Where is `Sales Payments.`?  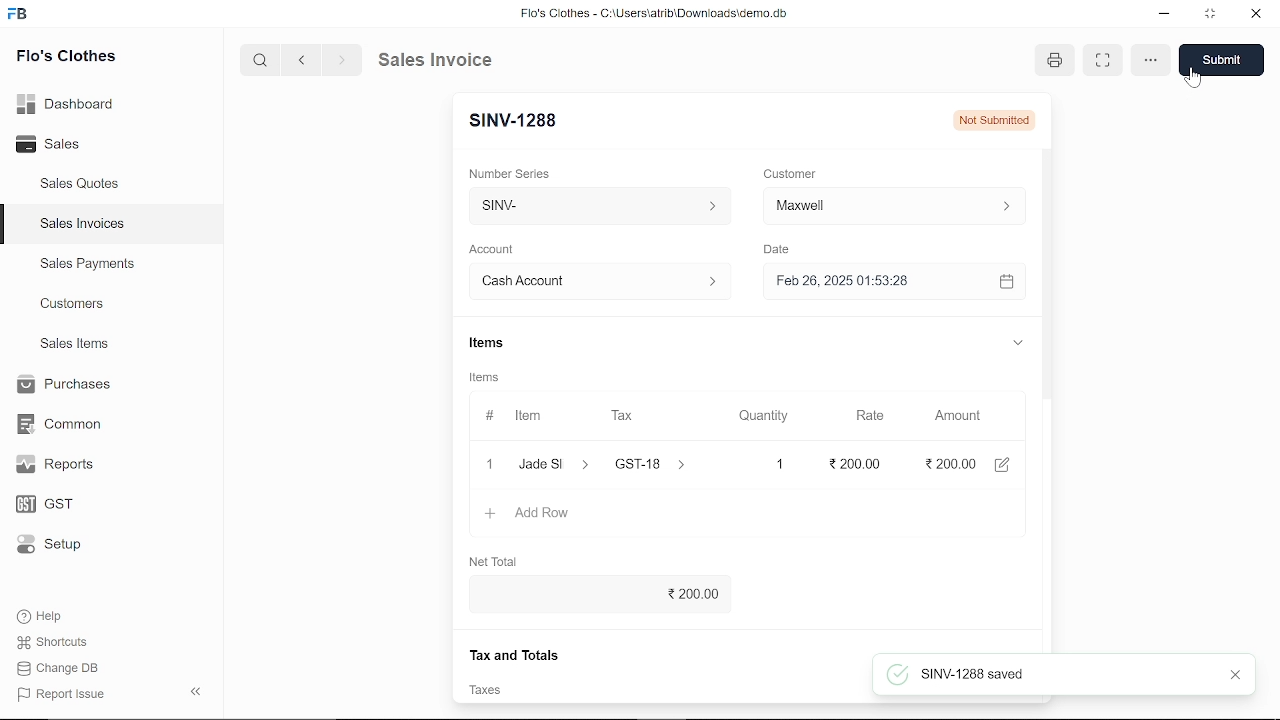
Sales Payments. is located at coordinates (86, 264).